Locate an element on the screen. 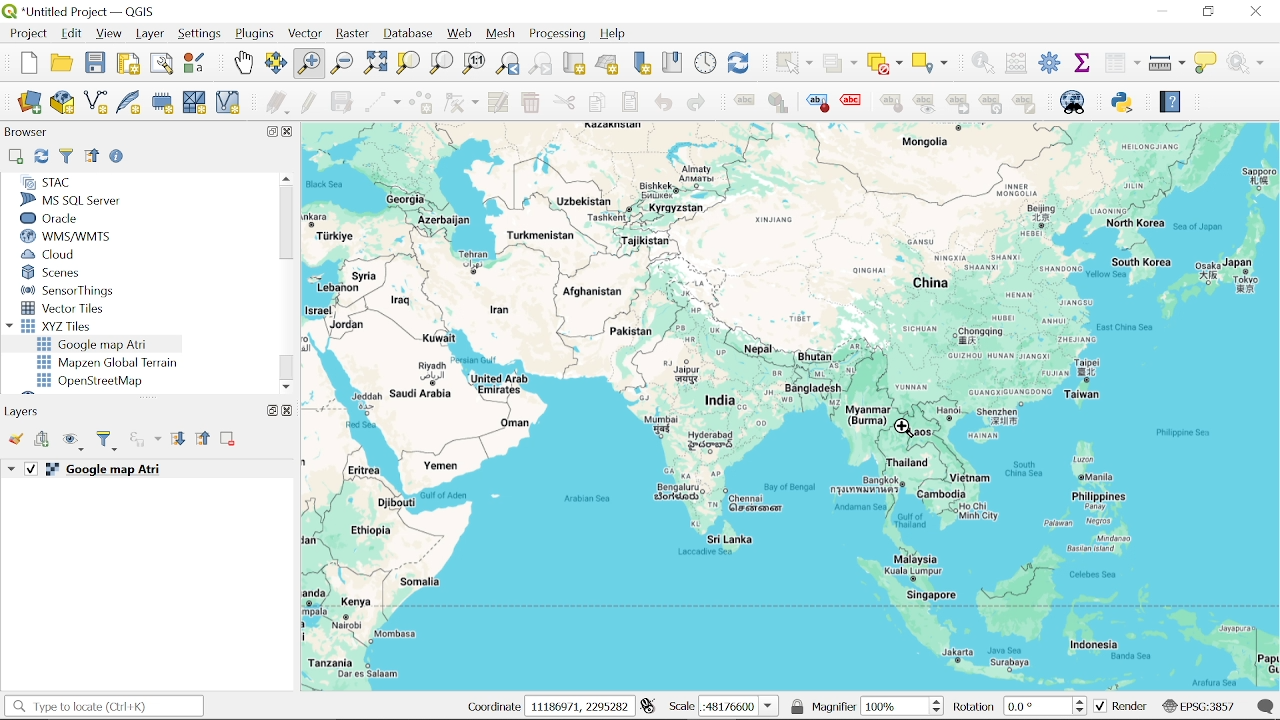  New temporary layer is located at coordinates (164, 103).